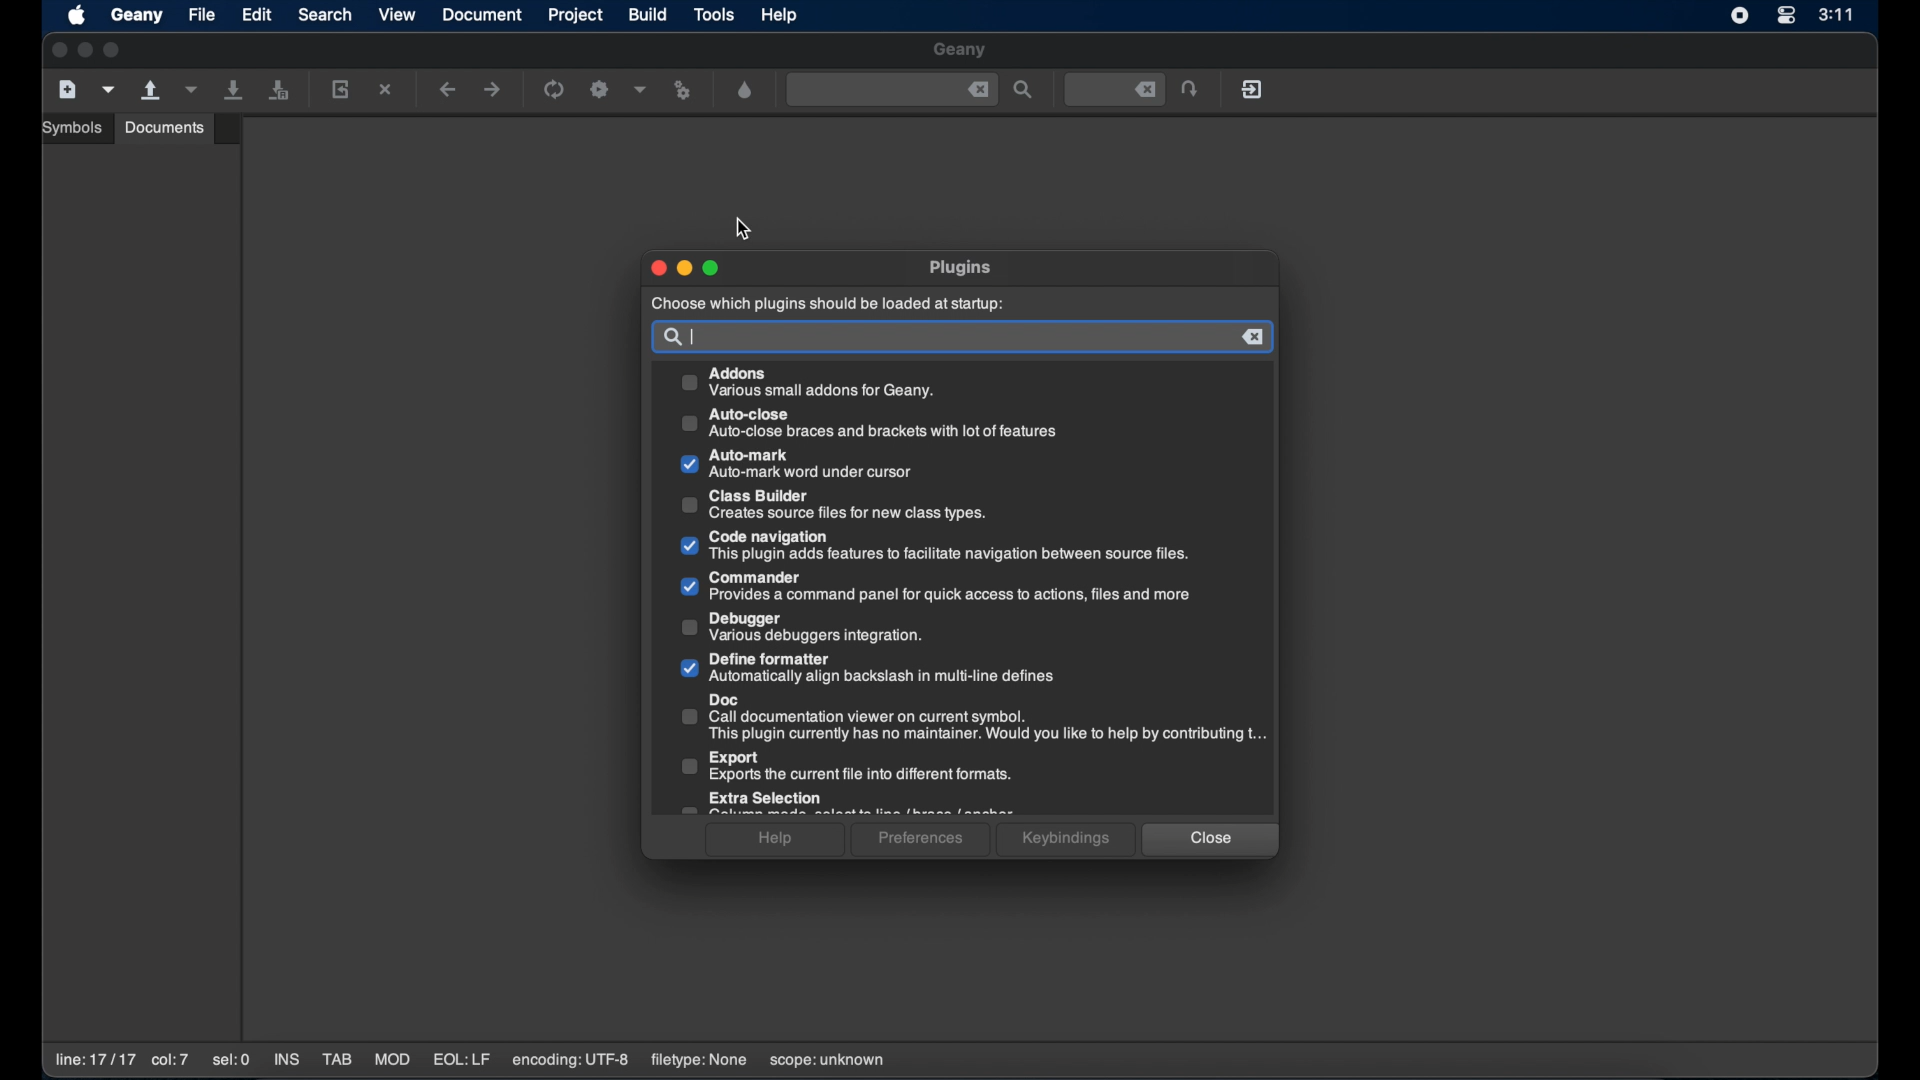 The image size is (1920, 1080). What do you see at coordinates (686, 91) in the screenshot?
I see `run or view the current file file` at bounding box center [686, 91].